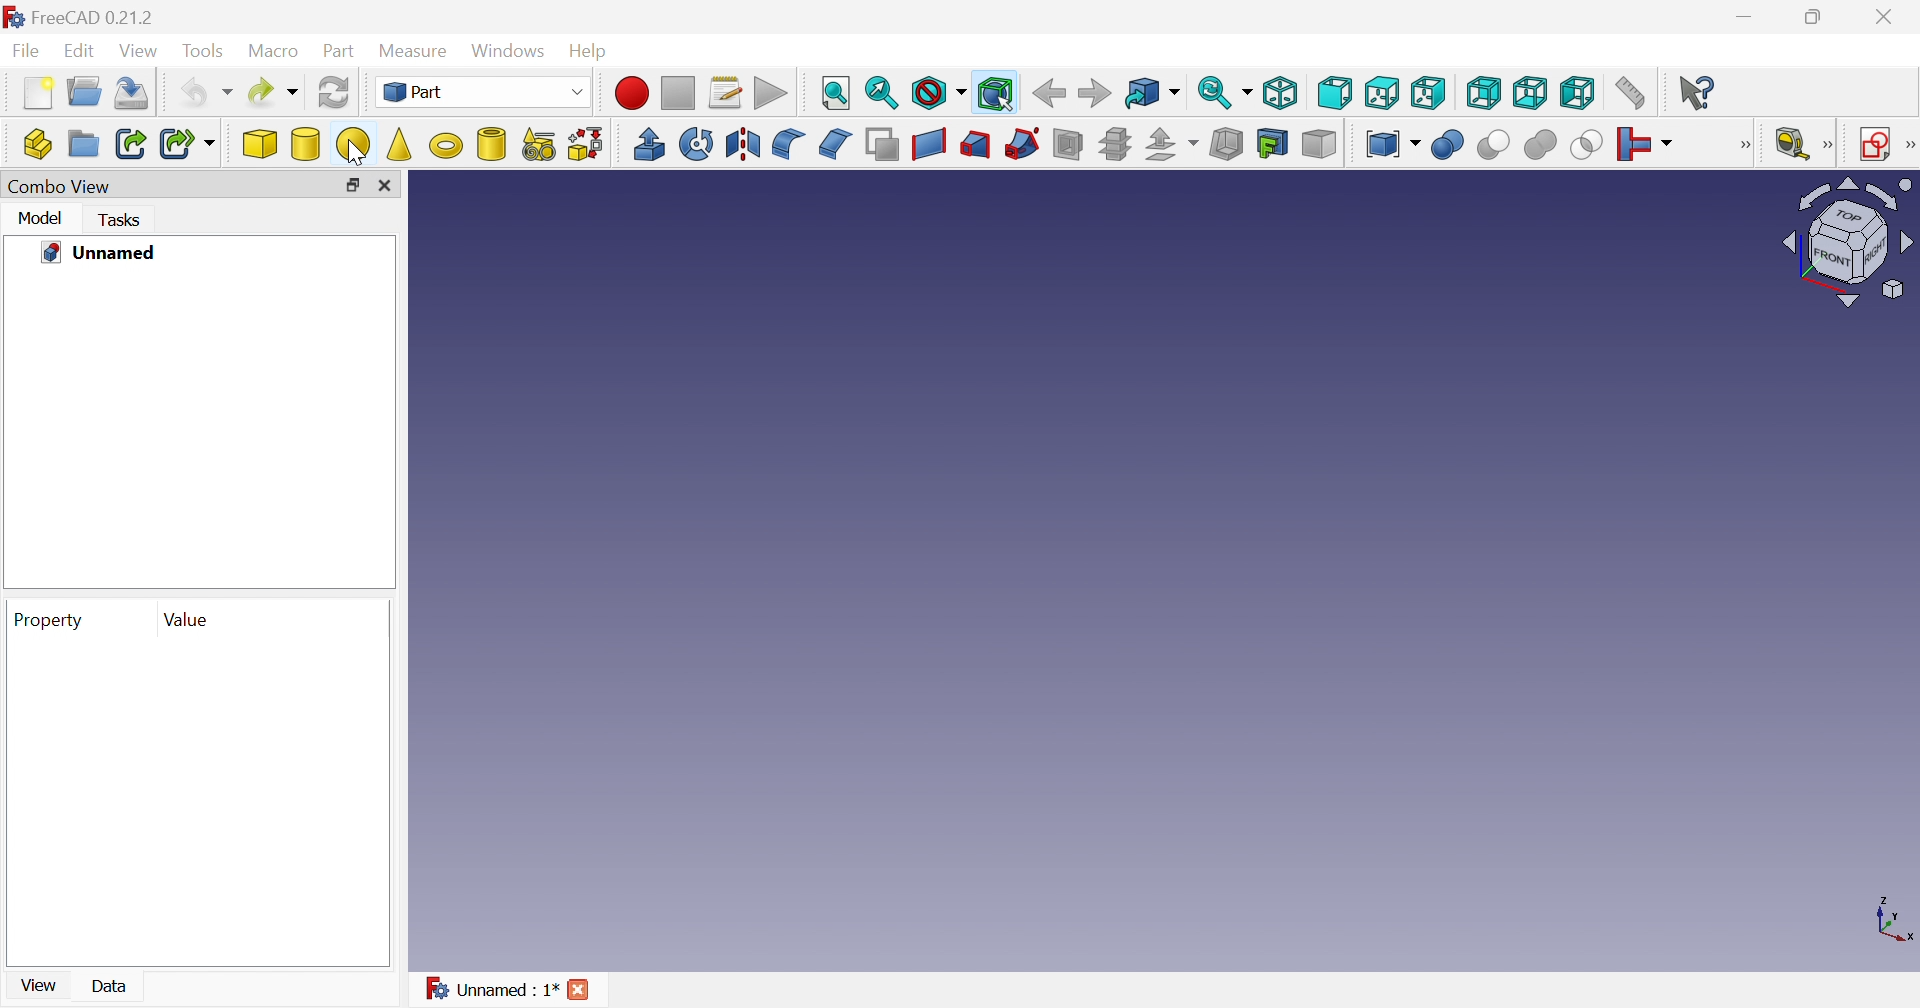  What do you see at coordinates (1069, 144) in the screenshot?
I see `Section` at bounding box center [1069, 144].